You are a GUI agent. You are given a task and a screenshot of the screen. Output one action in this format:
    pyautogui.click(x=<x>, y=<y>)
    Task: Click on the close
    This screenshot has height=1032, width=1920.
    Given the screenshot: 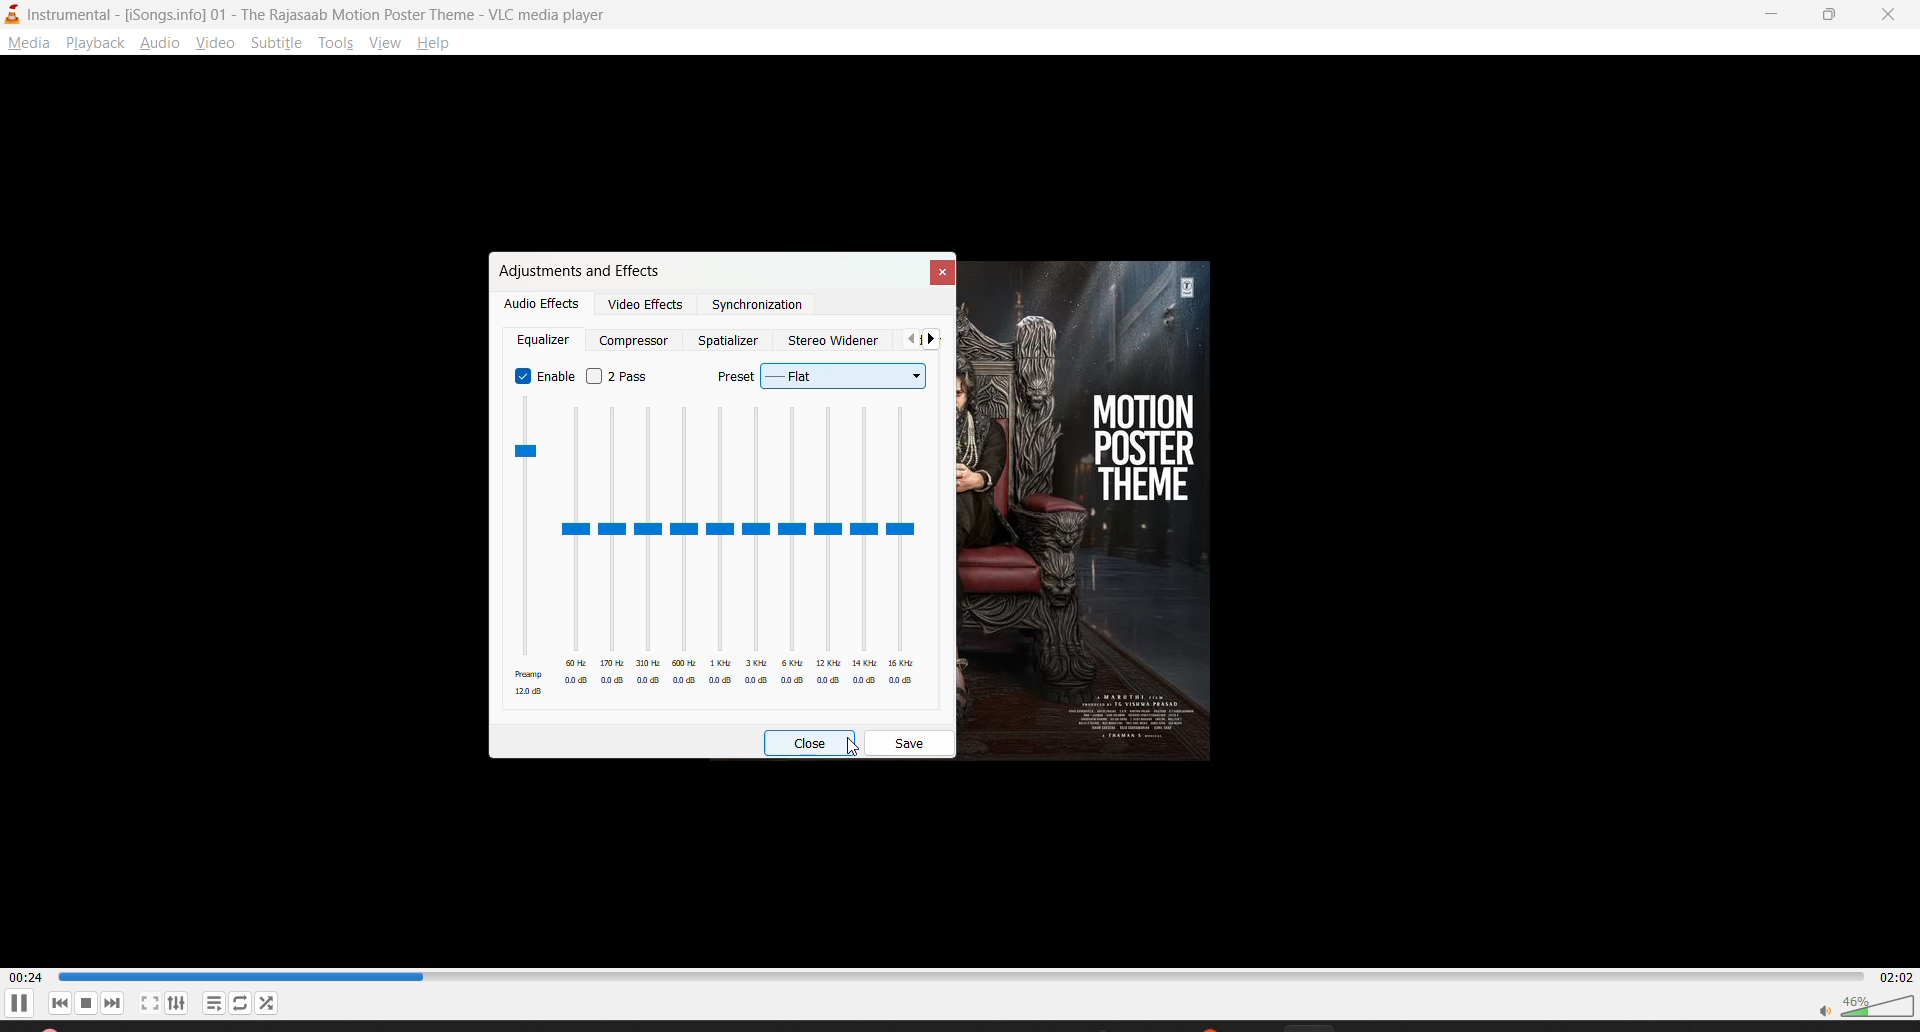 What is the action you would take?
    pyautogui.click(x=938, y=270)
    